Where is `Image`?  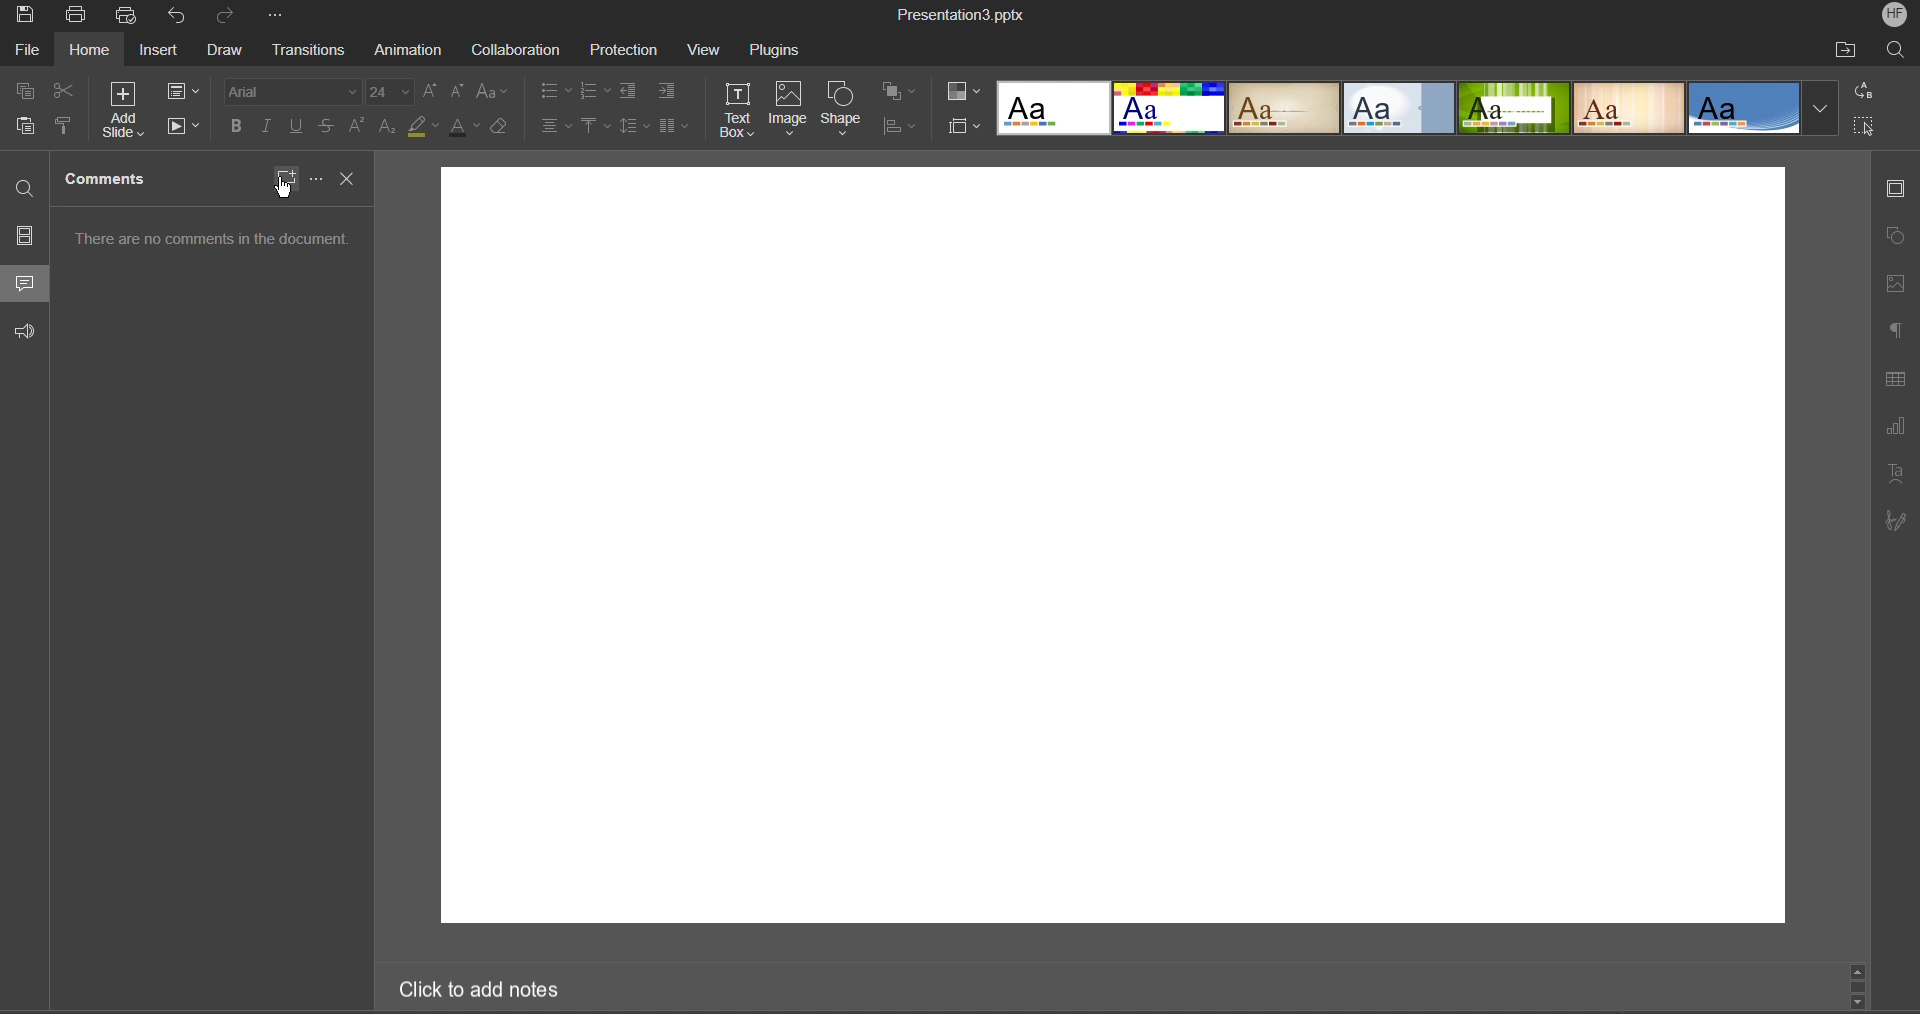 Image is located at coordinates (792, 109).